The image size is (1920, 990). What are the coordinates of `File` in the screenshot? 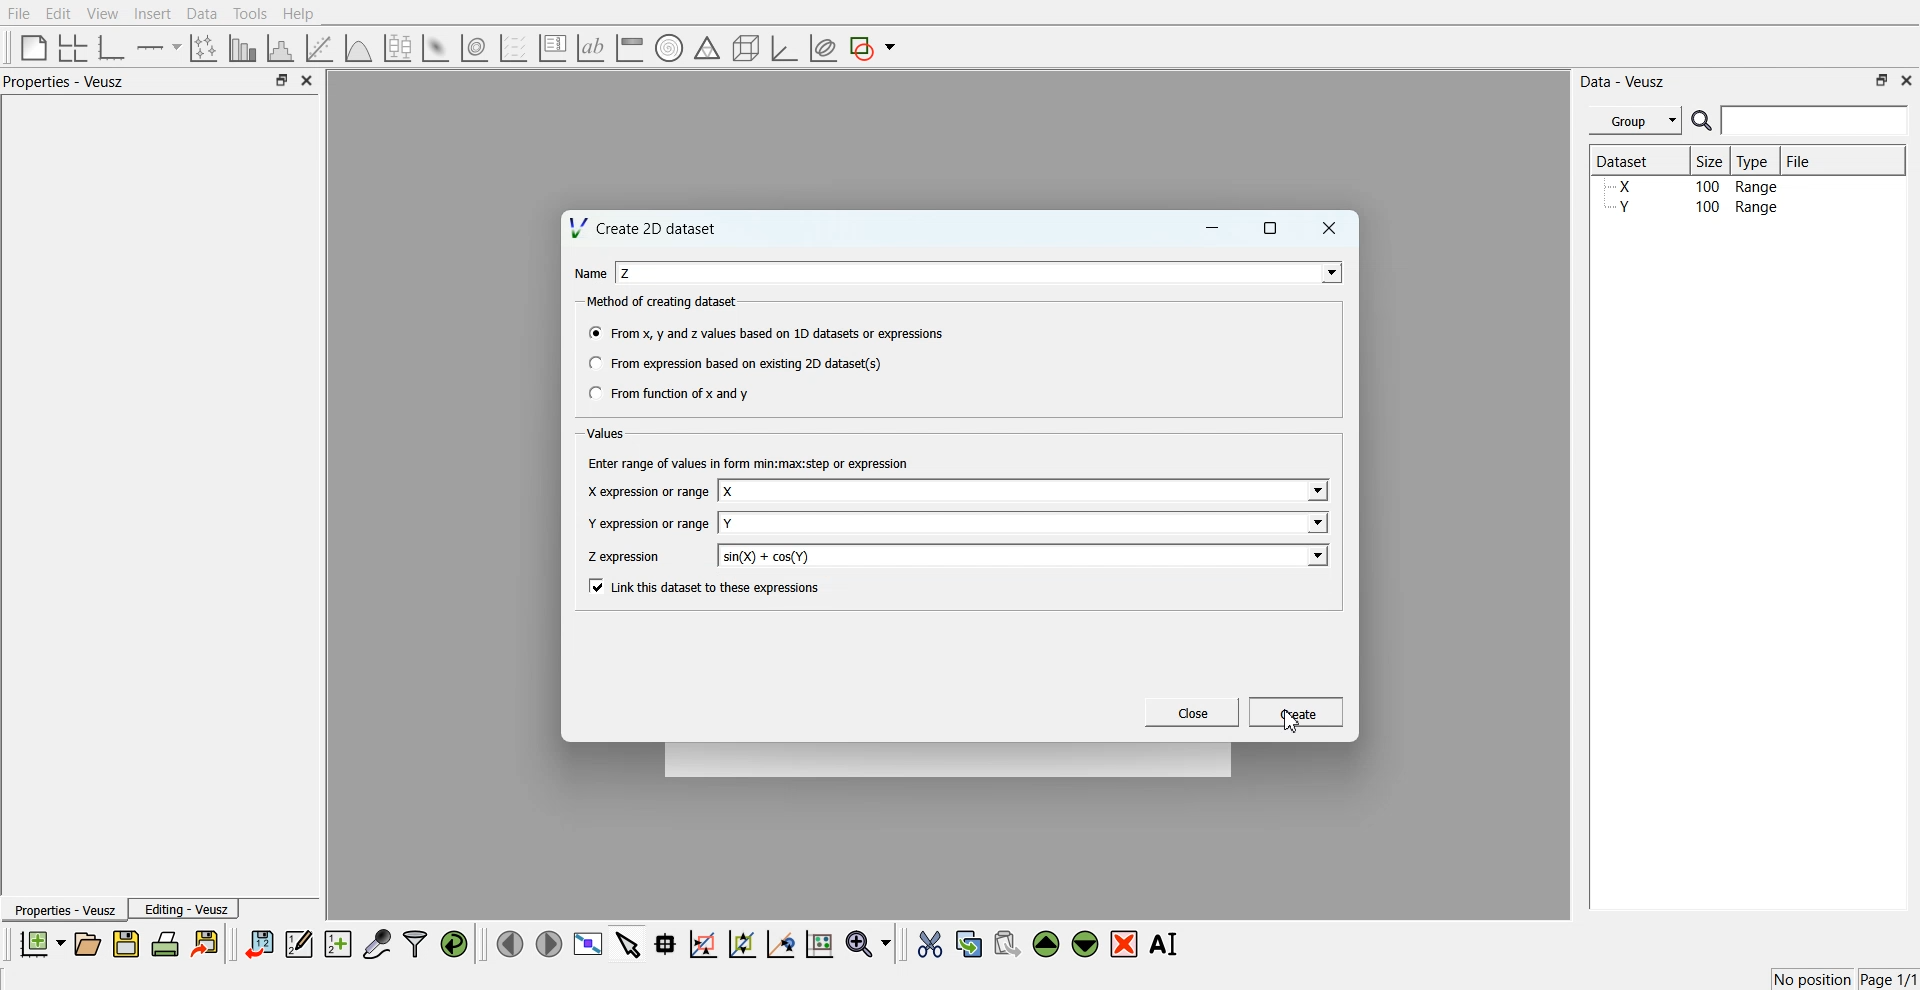 It's located at (19, 13).